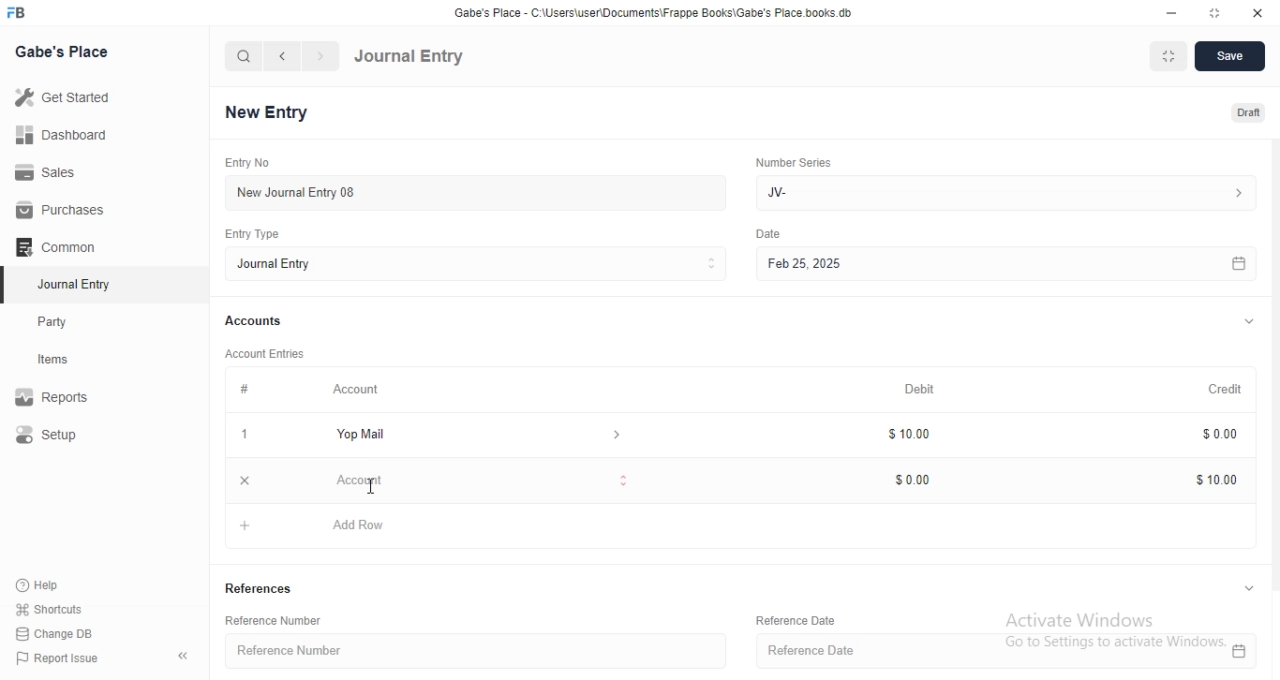 Image resolution: width=1280 pixels, height=680 pixels. What do you see at coordinates (799, 619) in the screenshot?
I see `Reference Date` at bounding box center [799, 619].